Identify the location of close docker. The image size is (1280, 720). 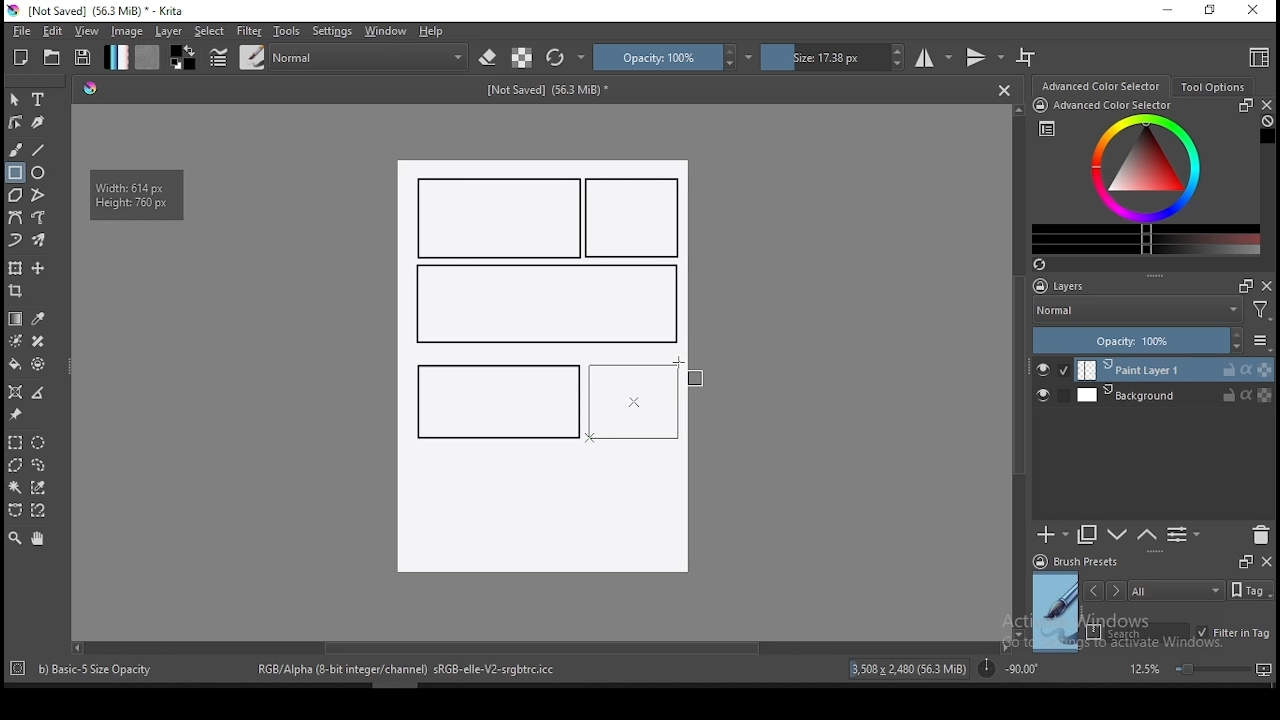
(1267, 285).